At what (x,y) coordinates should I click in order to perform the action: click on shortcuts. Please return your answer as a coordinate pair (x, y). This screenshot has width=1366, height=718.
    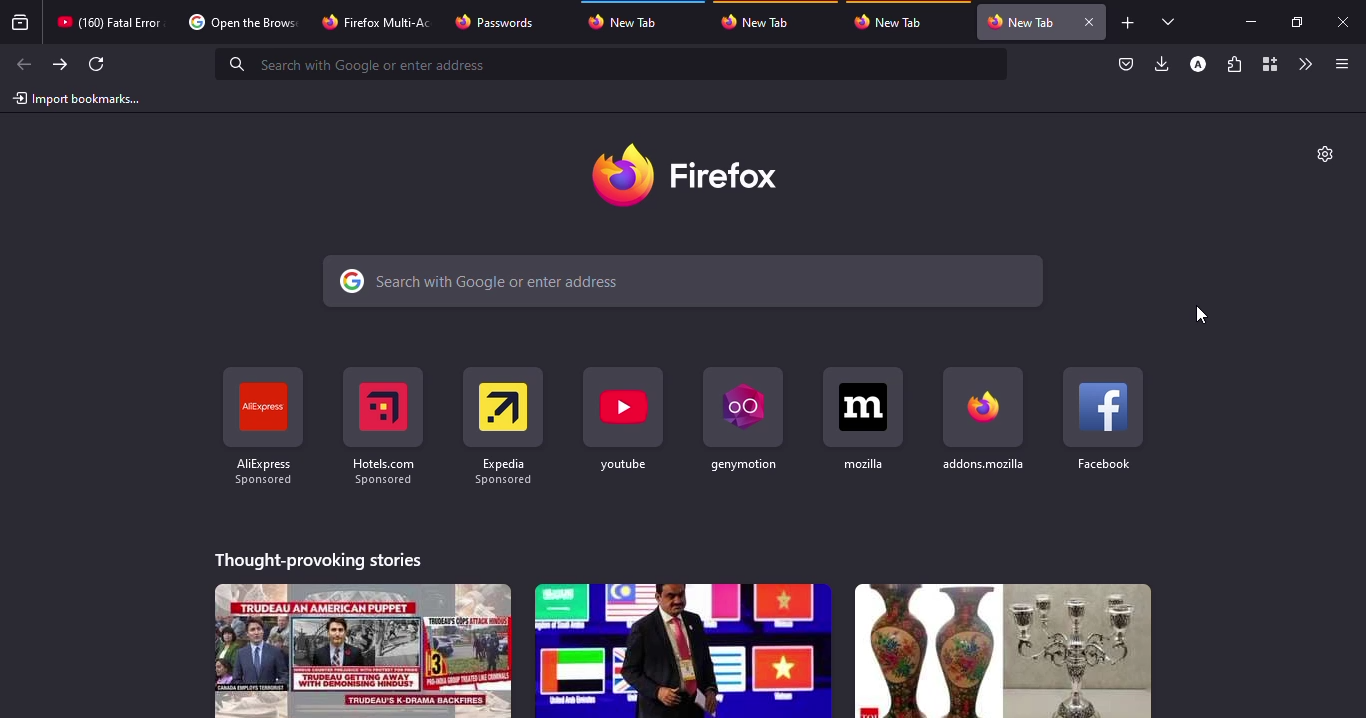
    Looking at the image, I should click on (257, 421).